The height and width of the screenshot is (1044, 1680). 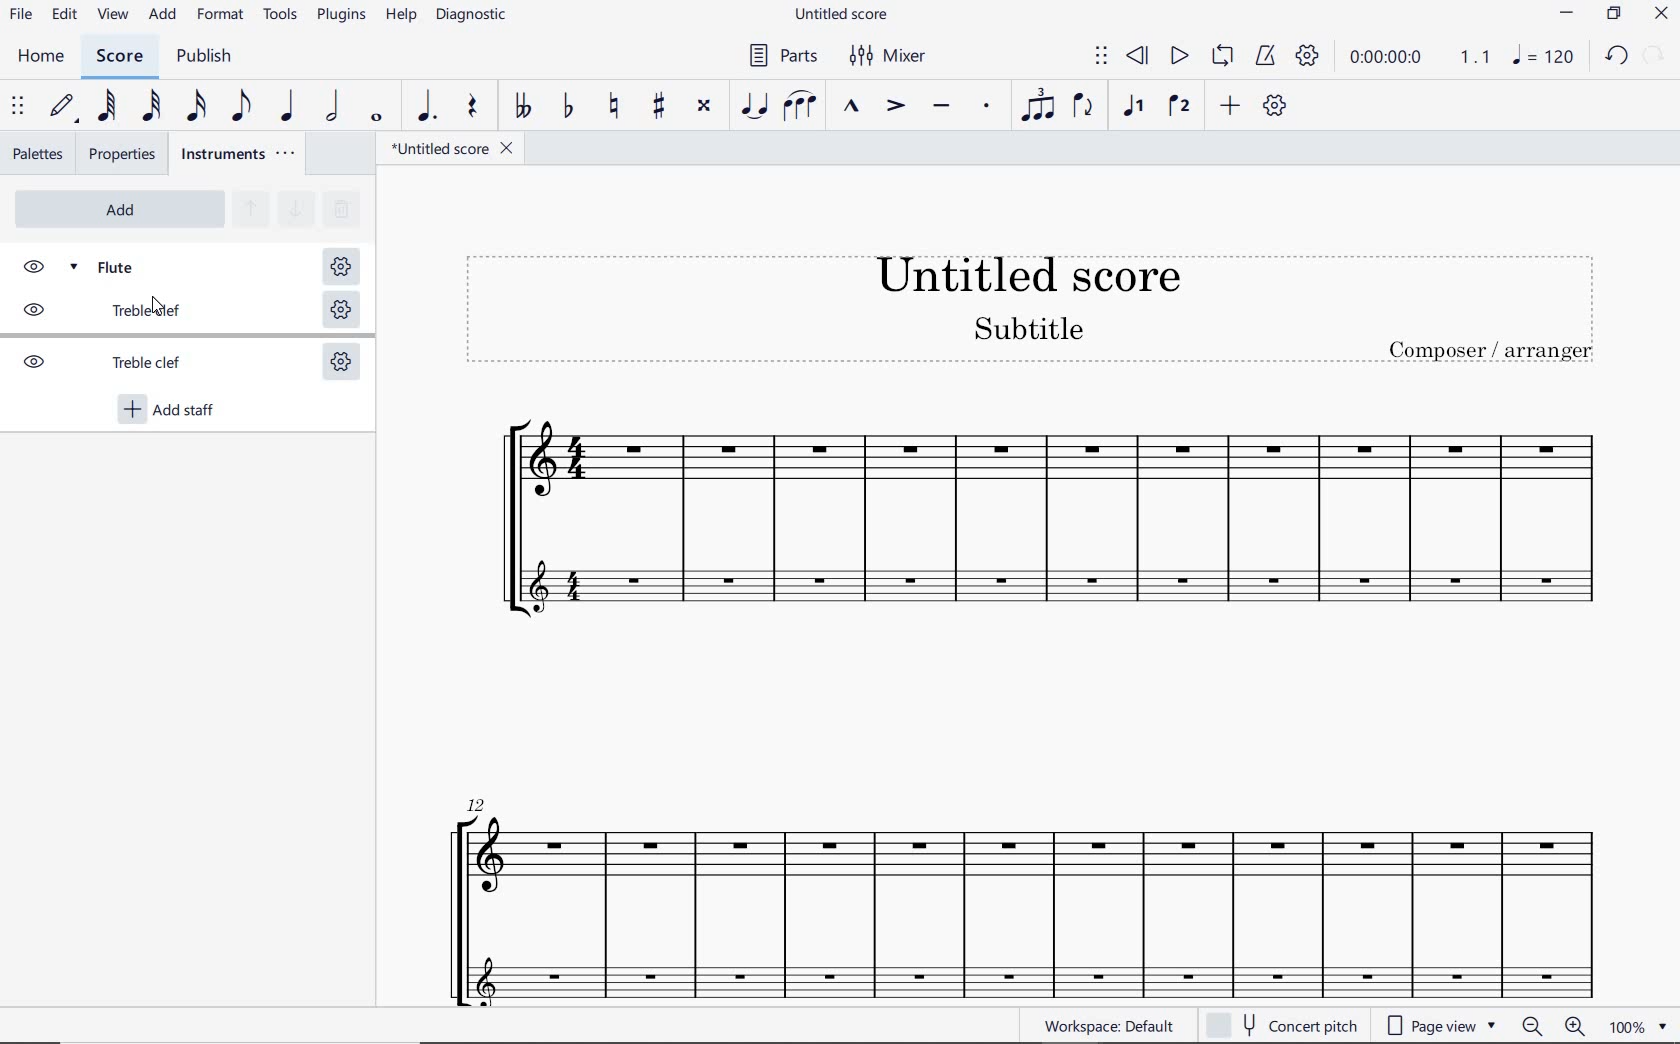 What do you see at coordinates (1661, 14) in the screenshot?
I see `CLOSE` at bounding box center [1661, 14].